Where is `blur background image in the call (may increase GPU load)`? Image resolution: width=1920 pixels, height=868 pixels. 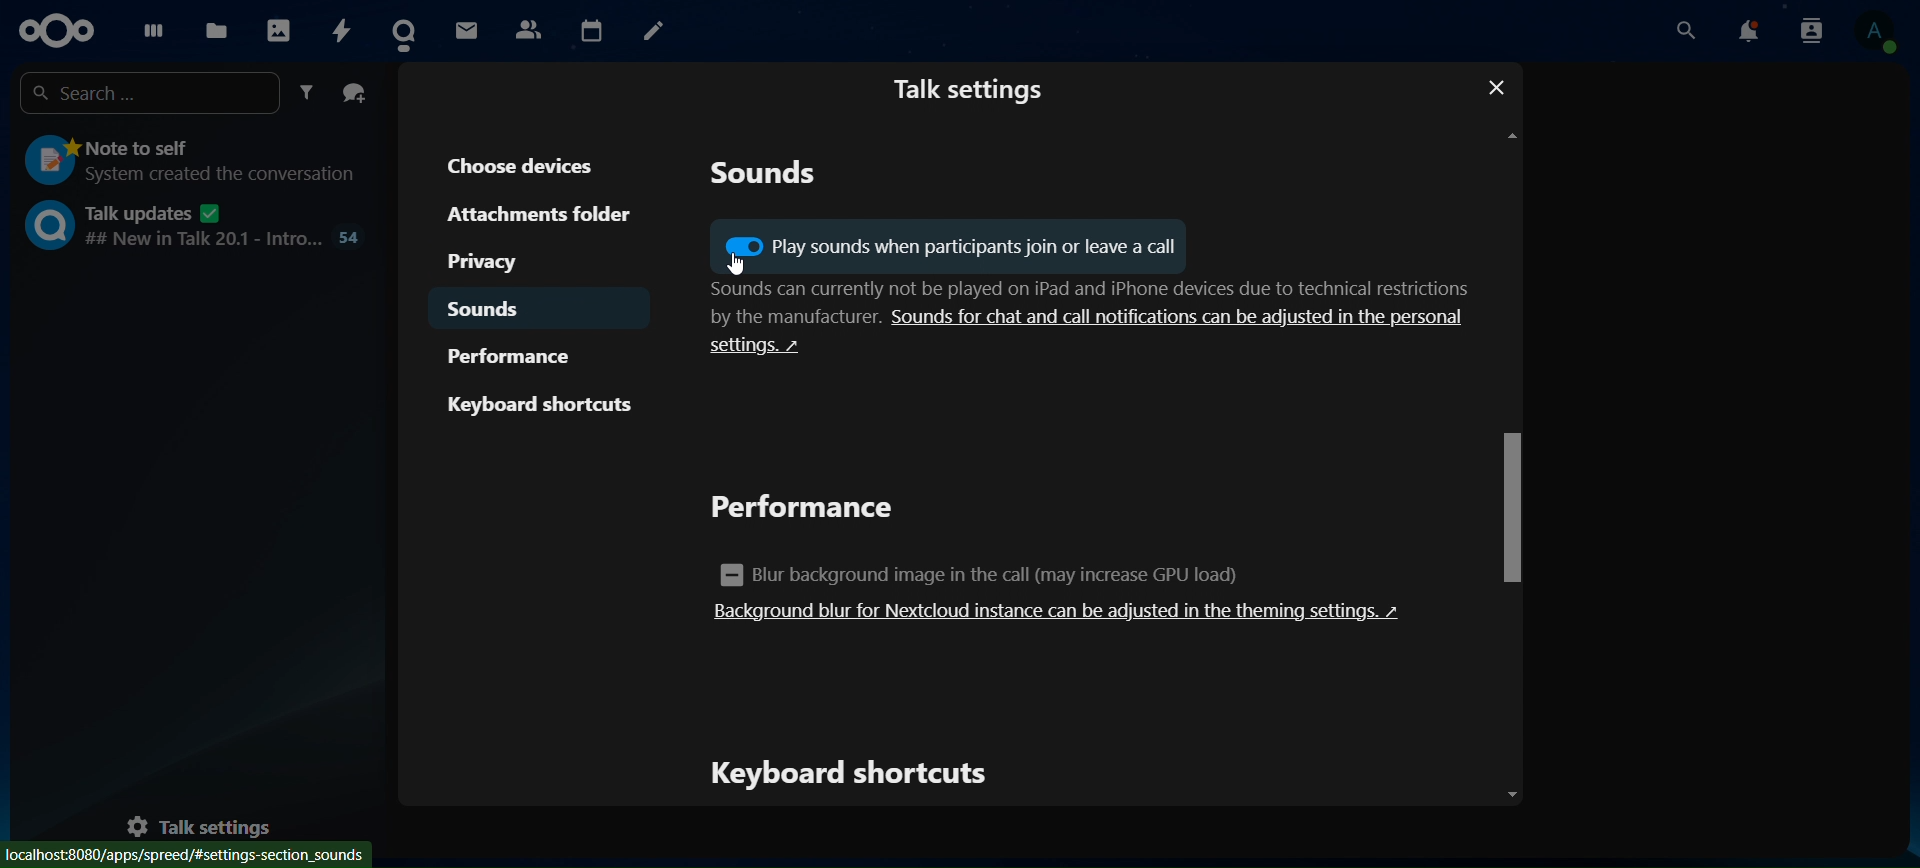 blur background image in the call (may increase GPU load) is located at coordinates (994, 574).